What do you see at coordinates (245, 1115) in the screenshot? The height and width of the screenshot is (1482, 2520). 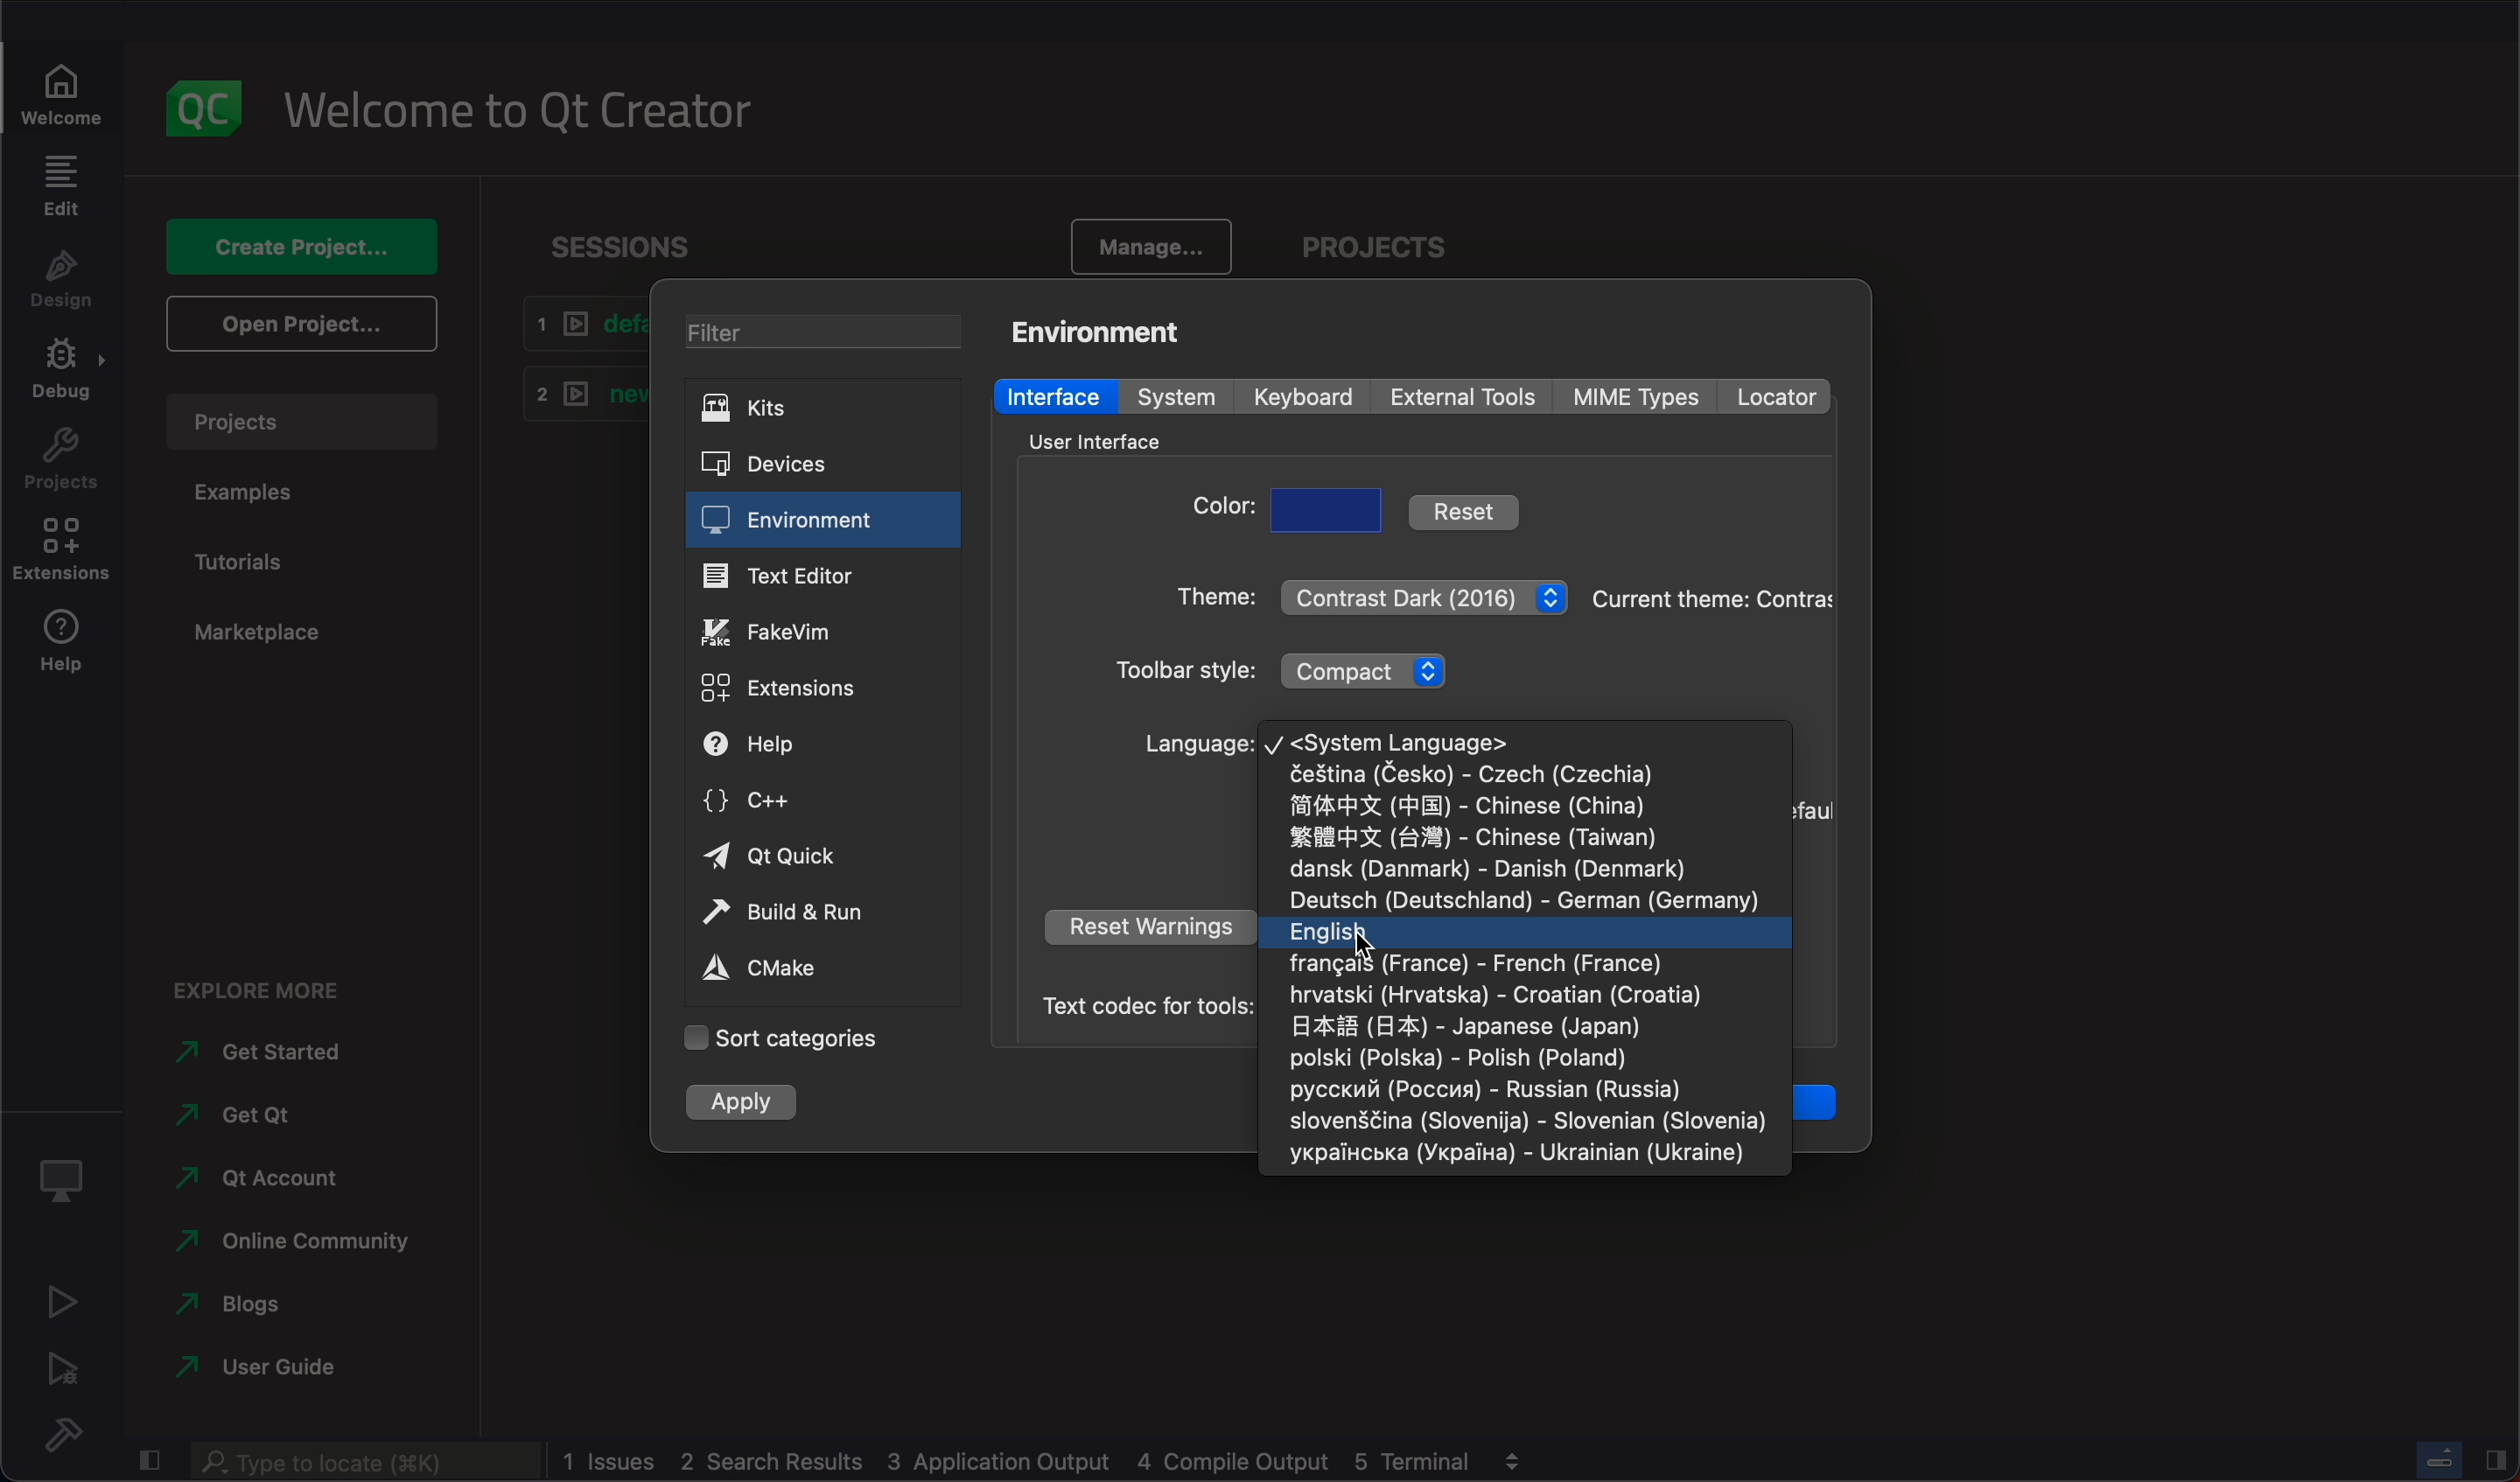 I see `get qt` at bounding box center [245, 1115].